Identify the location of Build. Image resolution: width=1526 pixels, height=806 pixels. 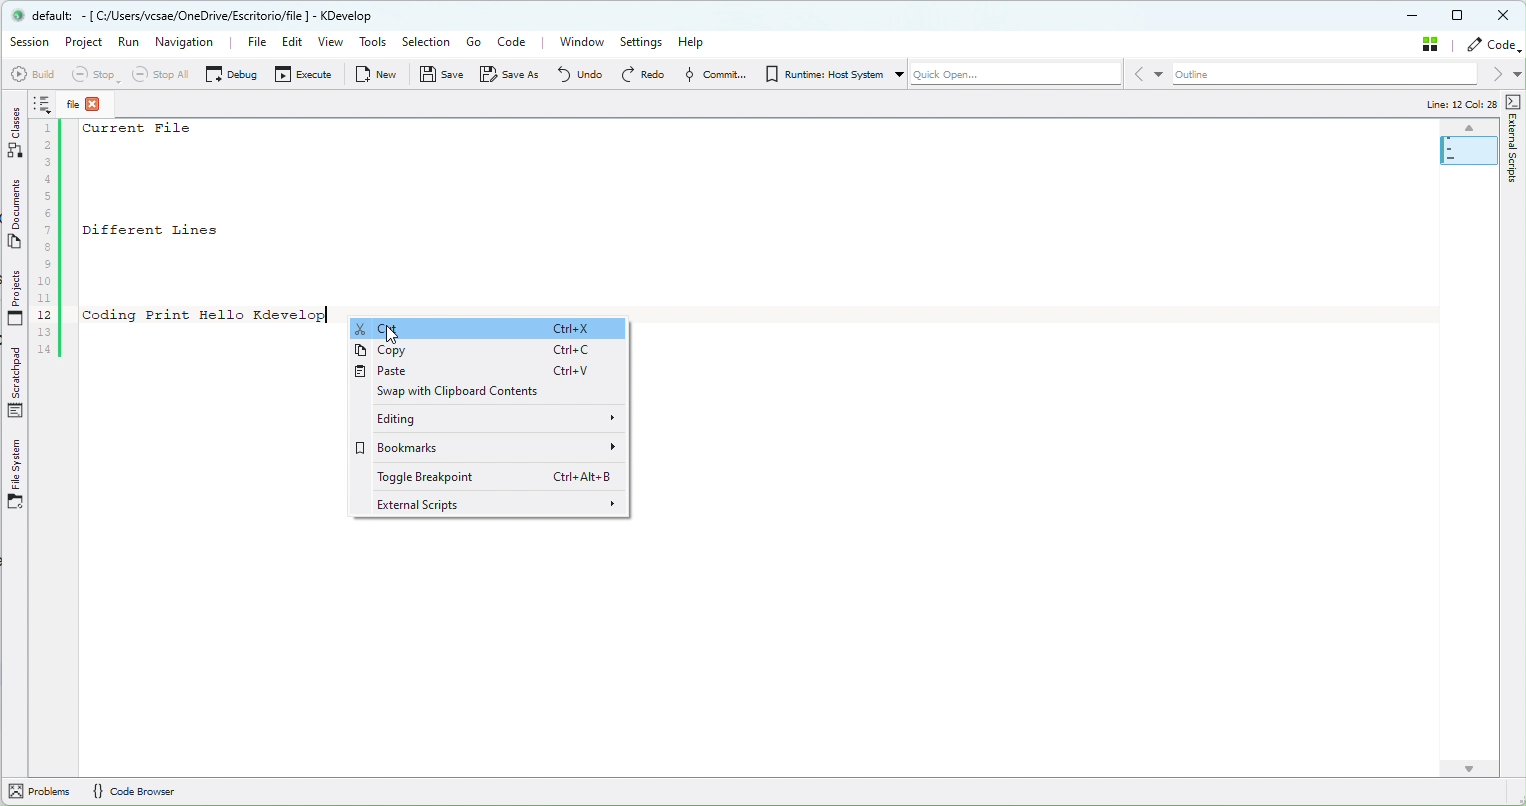
(30, 73).